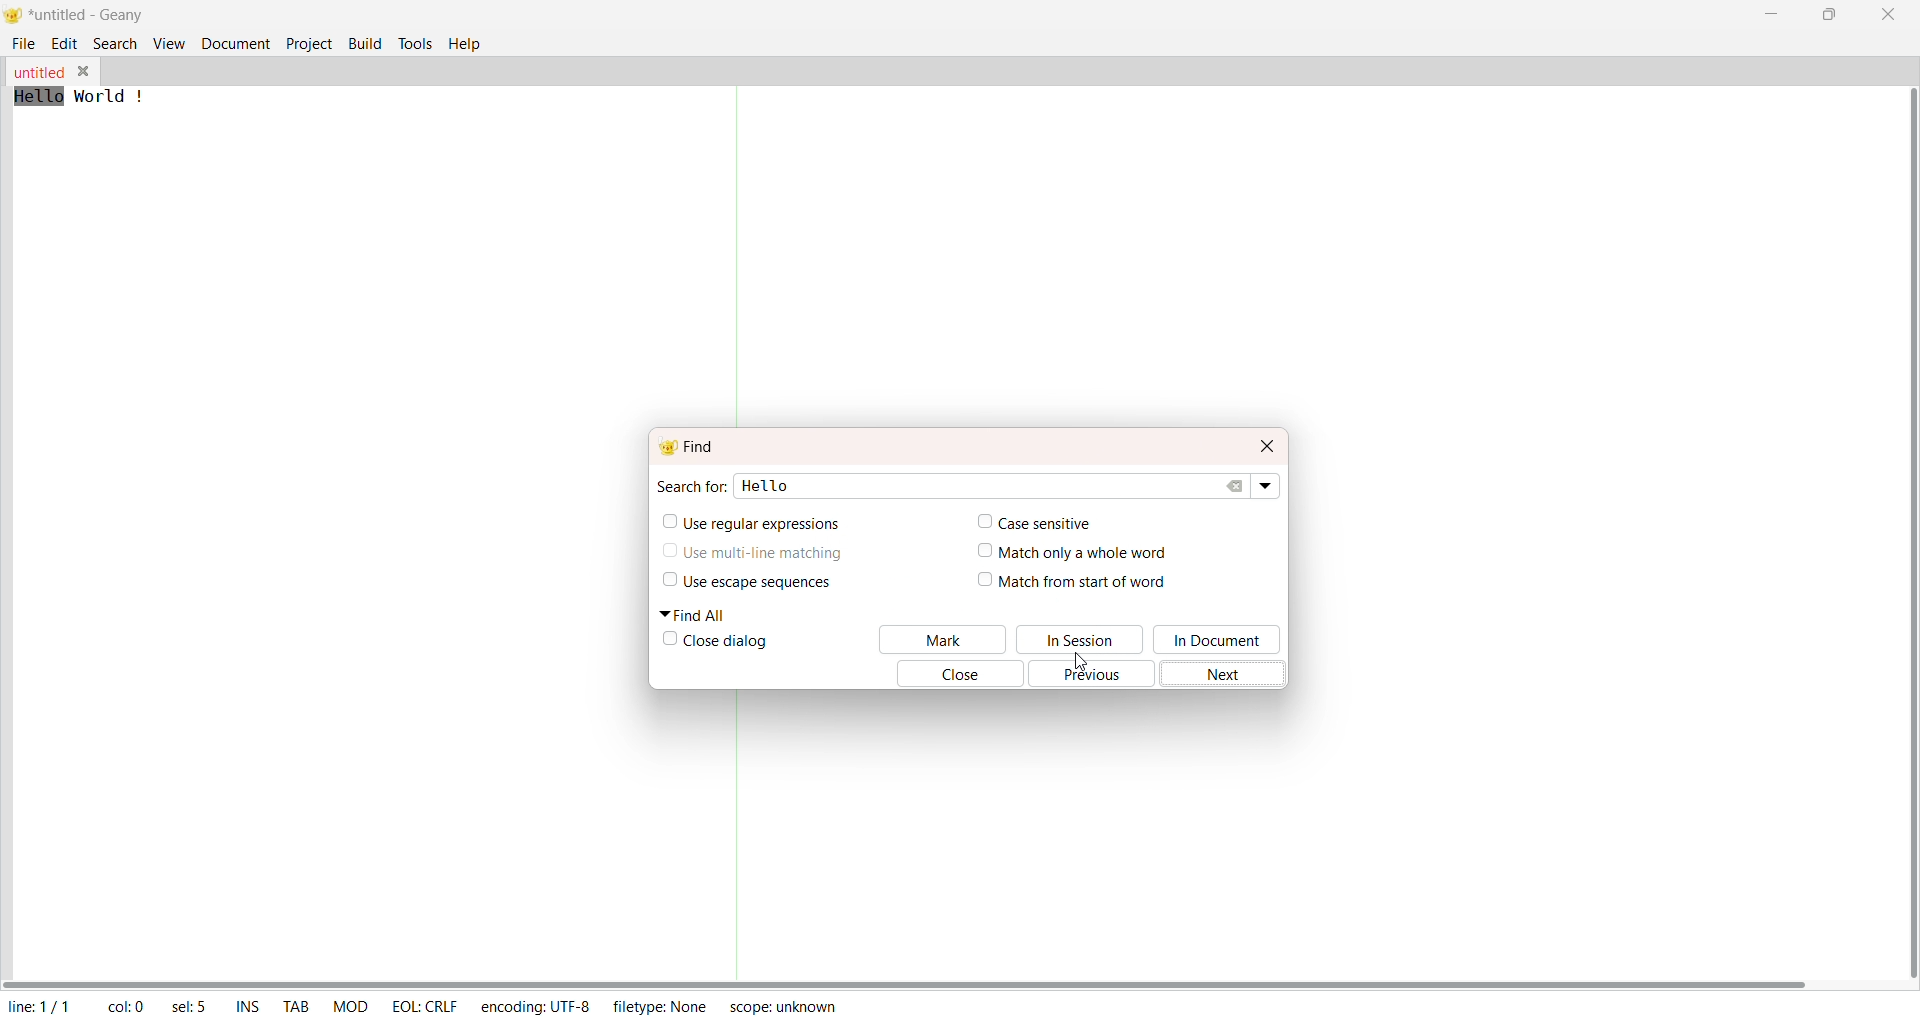 Image resolution: width=1920 pixels, height=1018 pixels. I want to click on Clear All, so click(1240, 486).